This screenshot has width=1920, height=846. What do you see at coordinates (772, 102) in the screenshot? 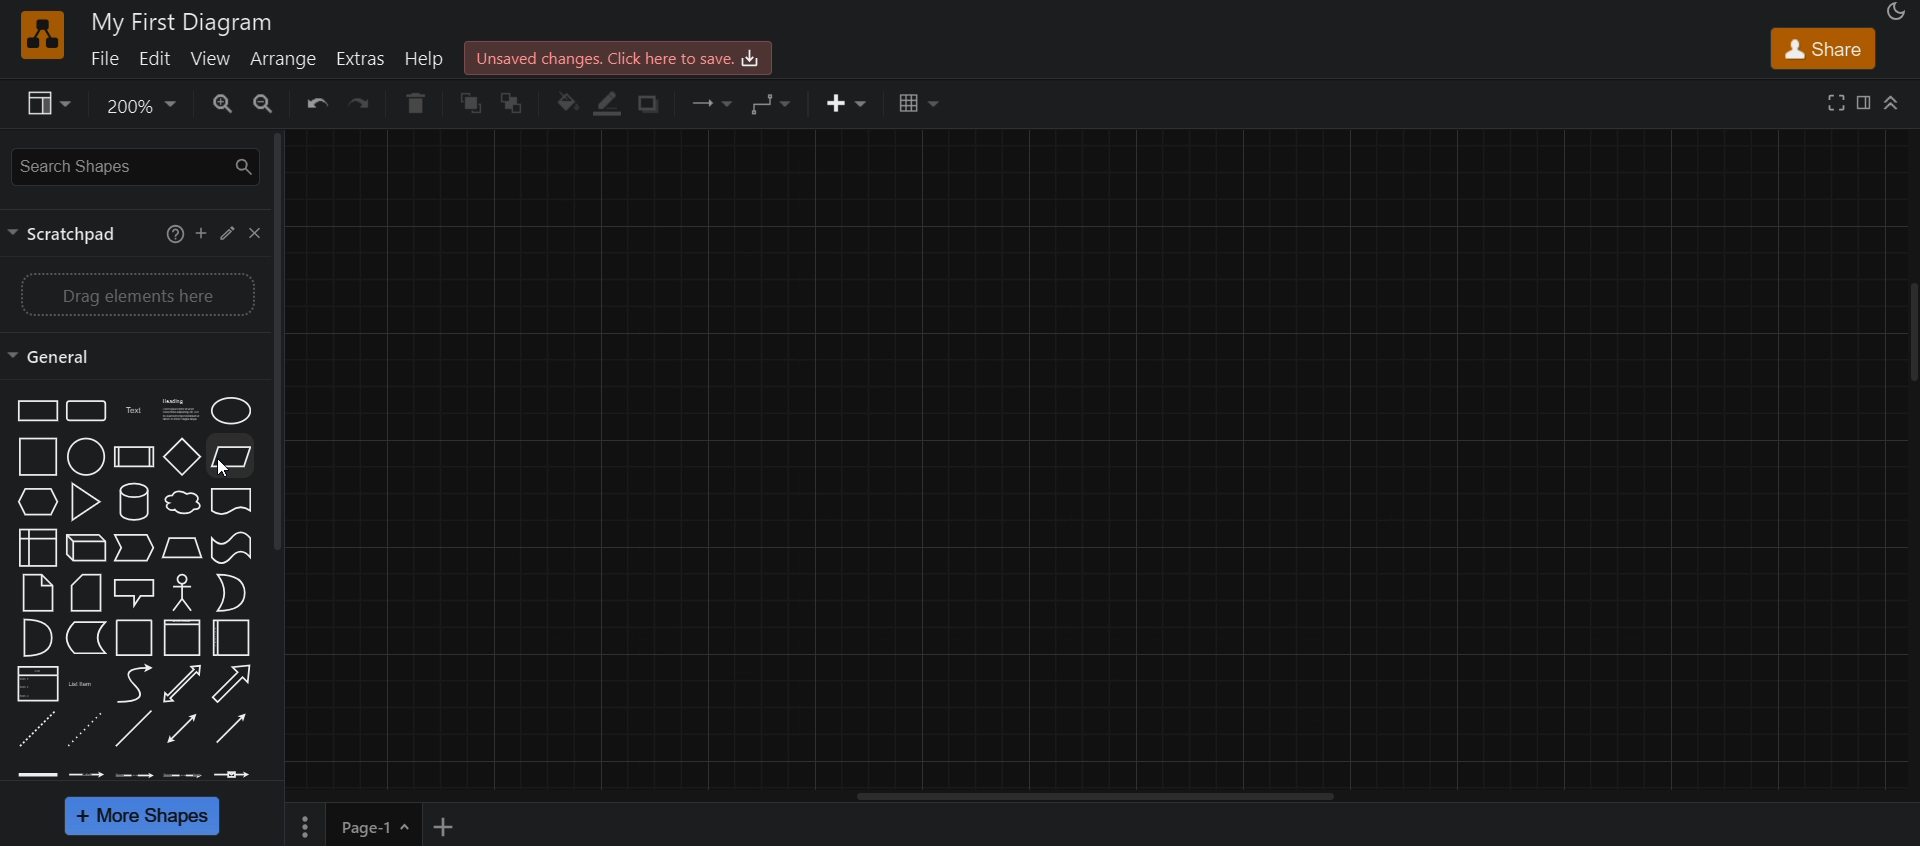
I see `waypoints` at bounding box center [772, 102].